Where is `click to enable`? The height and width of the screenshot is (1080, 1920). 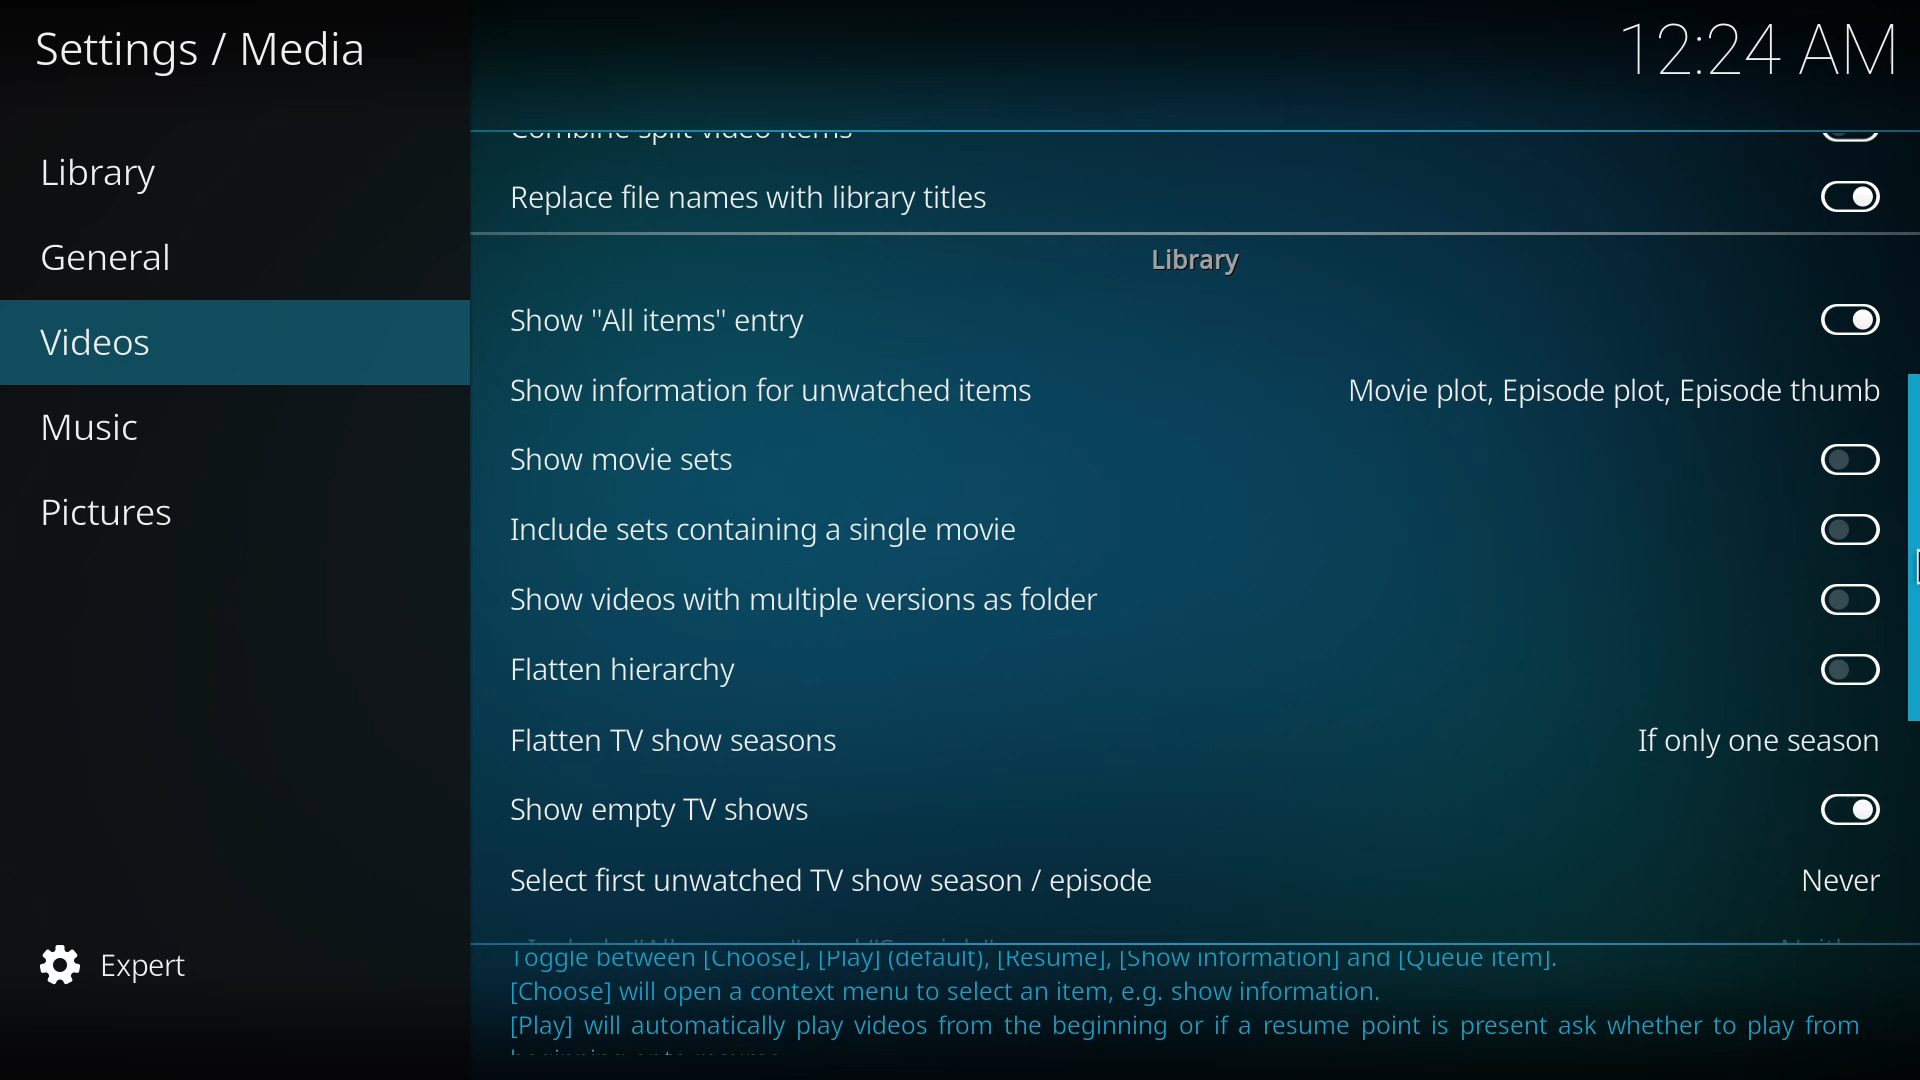 click to enable is located at coordinates (1844, 595).